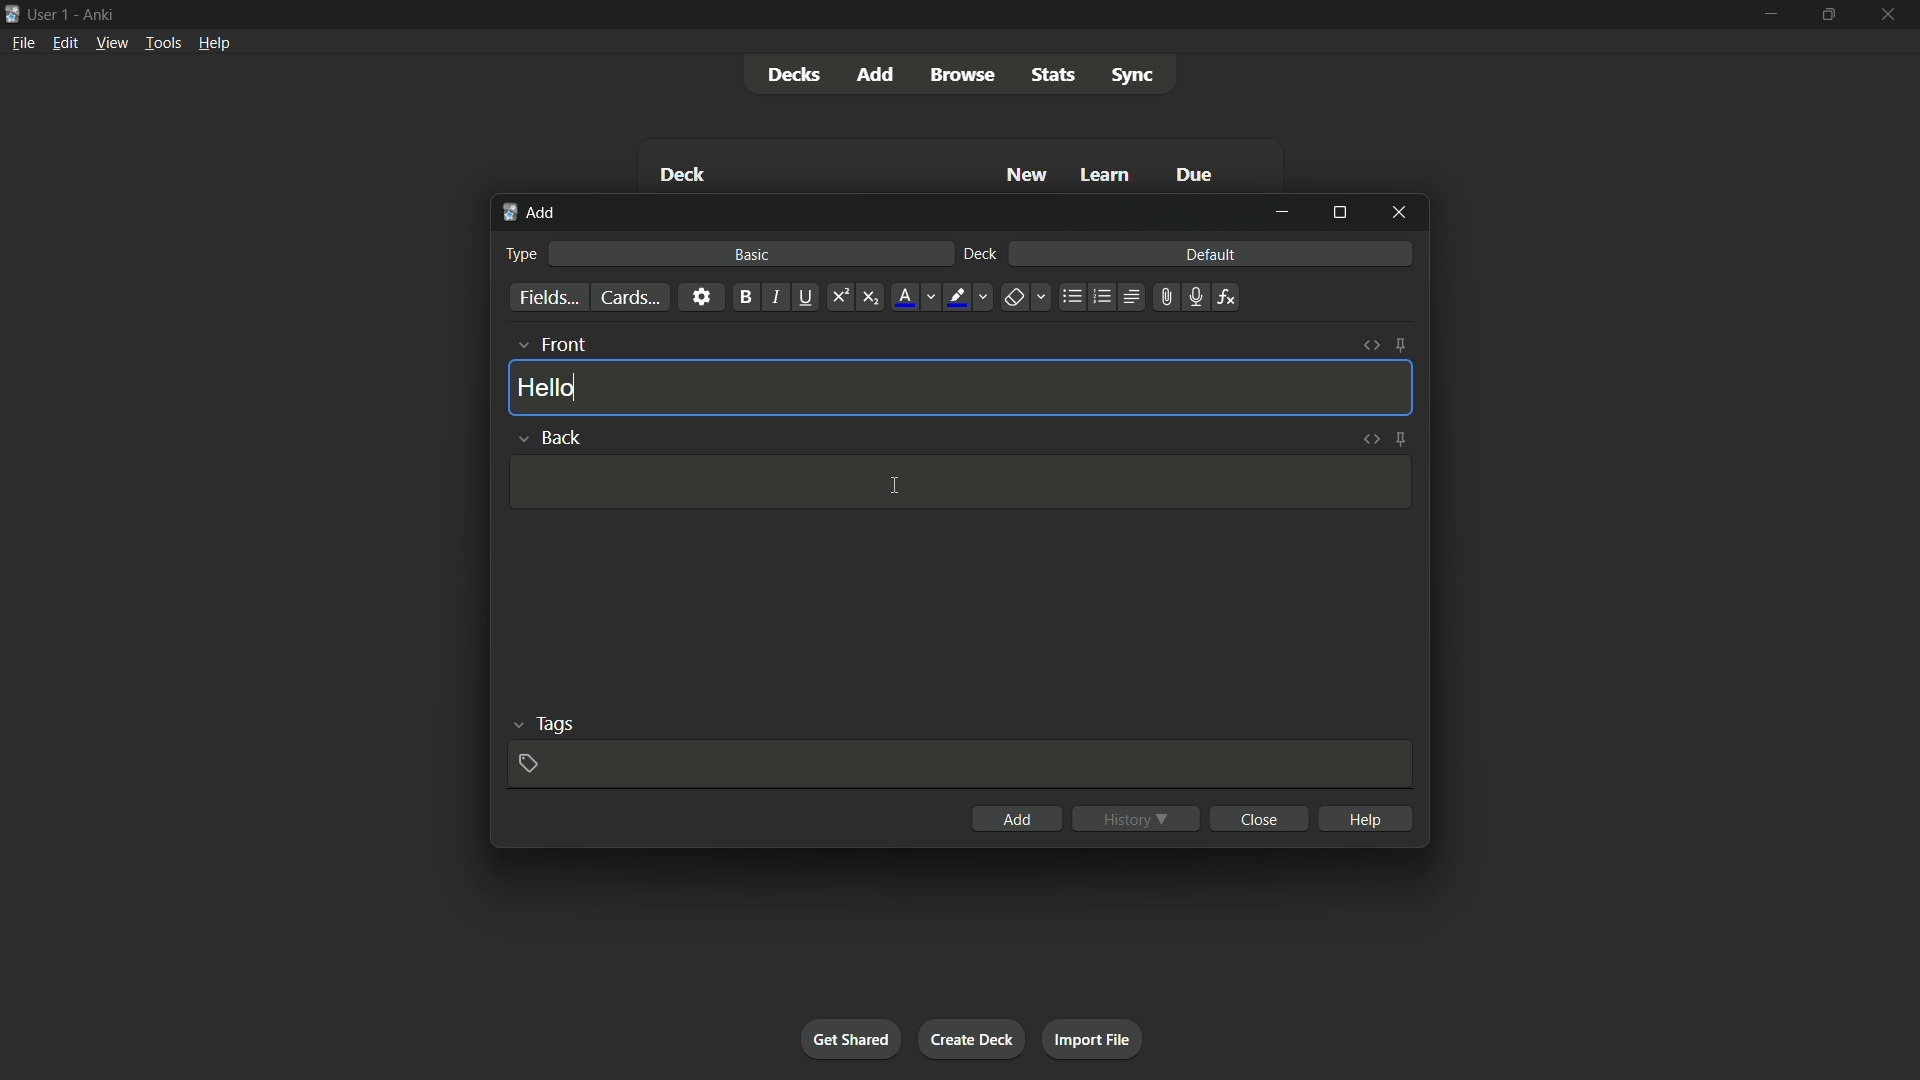  What do you see at coordinates (51, 14) in the screenshot?
I see `user 1` at bounding box center [51, 14].